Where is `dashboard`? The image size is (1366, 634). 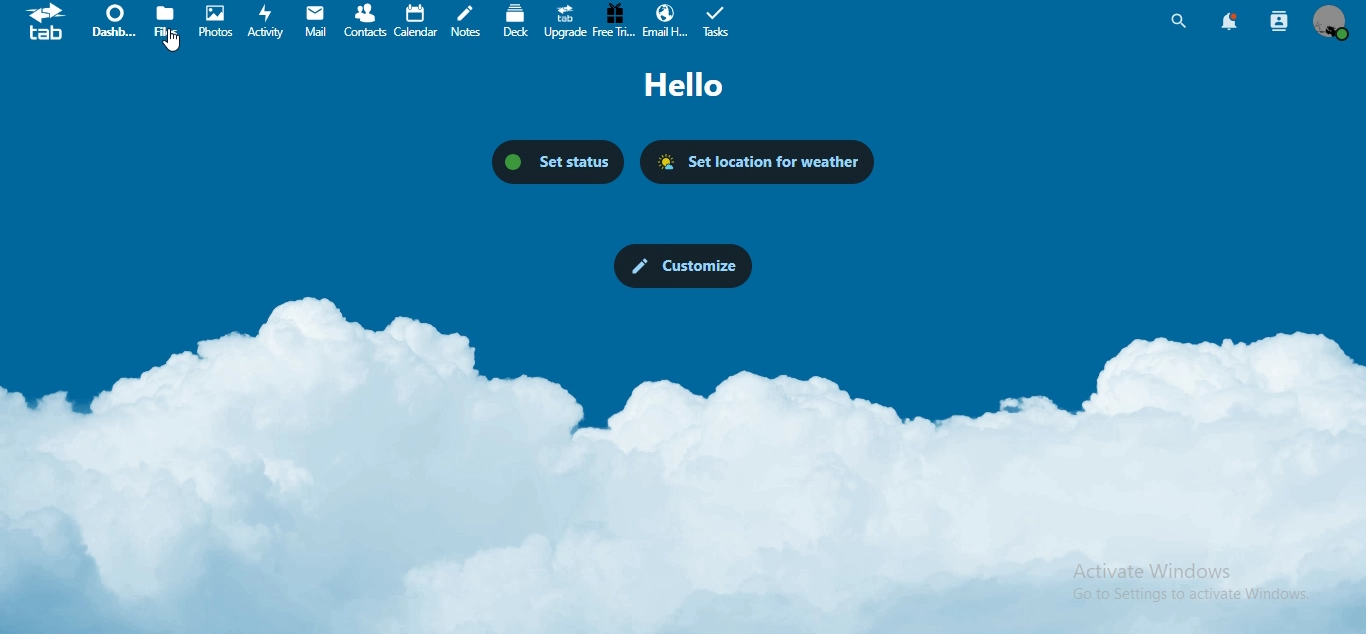 dashboard is located at coordinates (113, 21).